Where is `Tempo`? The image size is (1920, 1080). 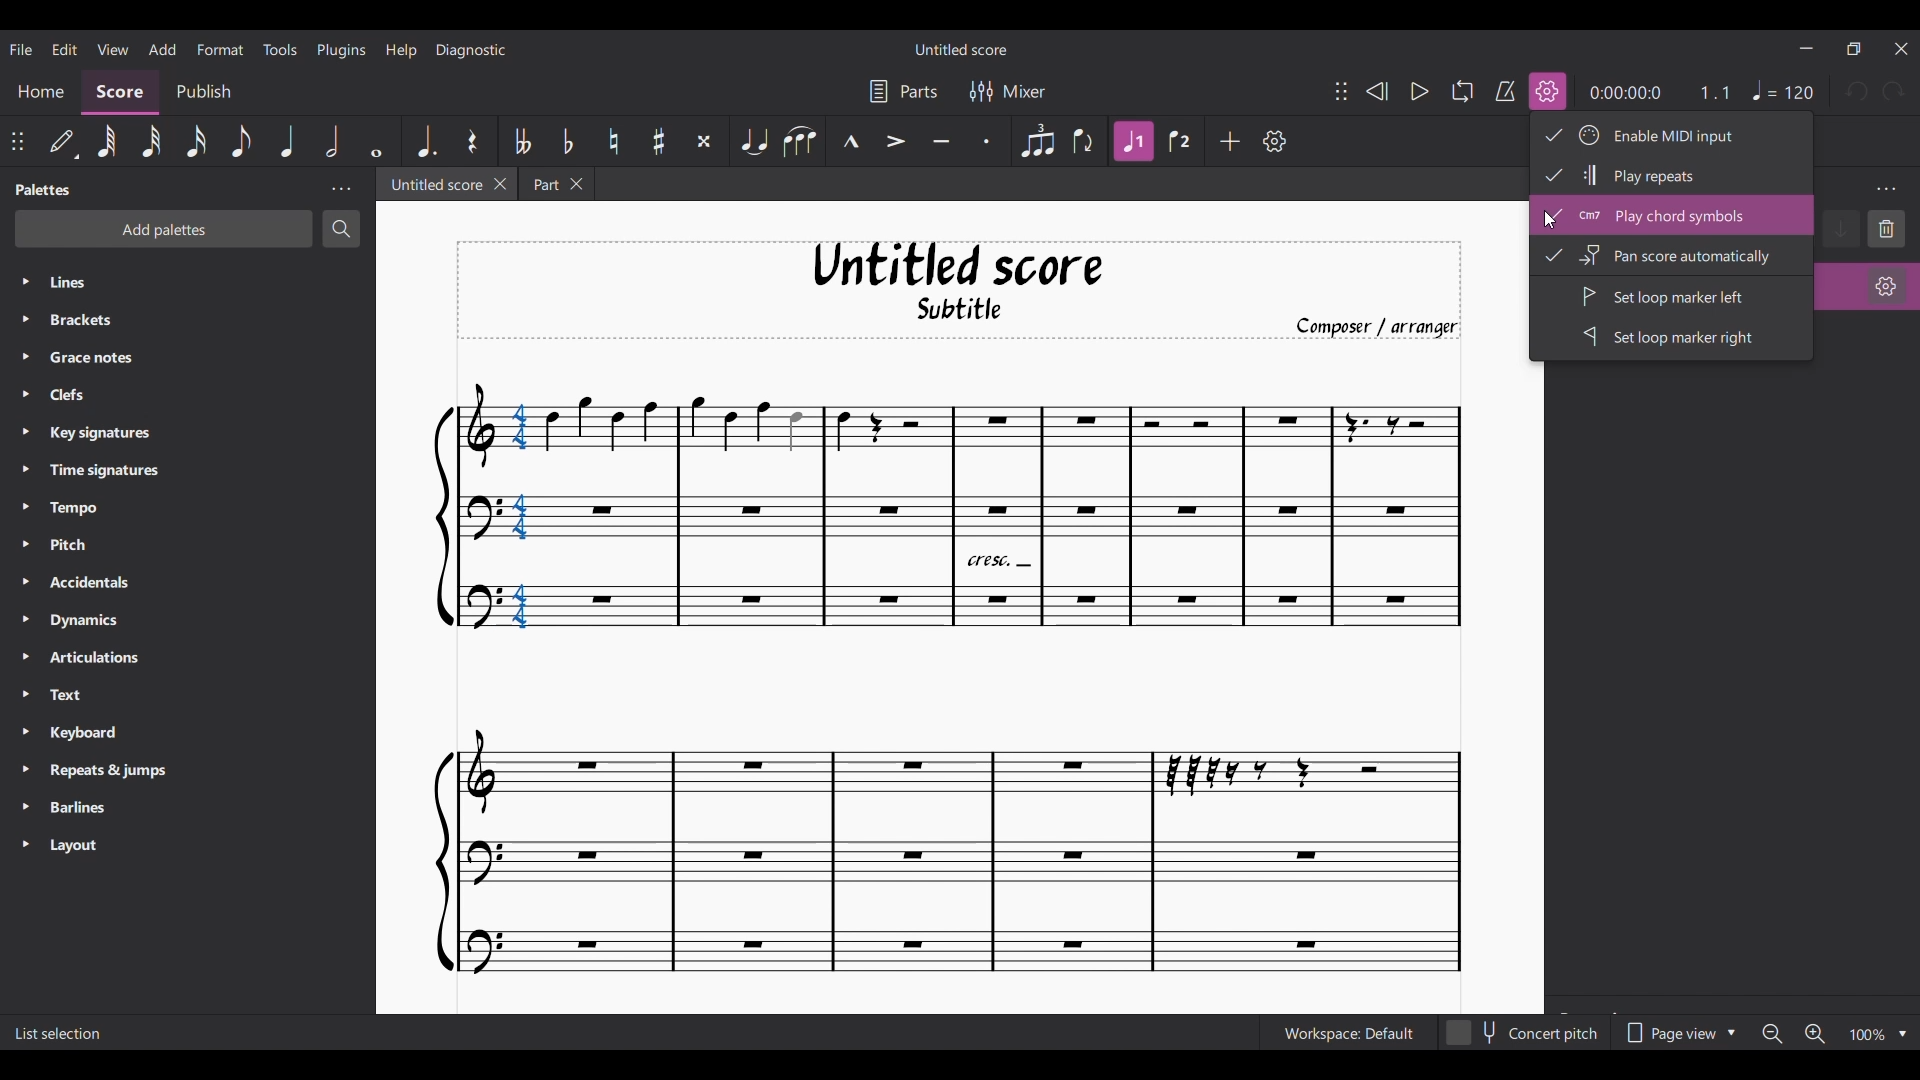 Tempo is located at coordinates (1782, 90).